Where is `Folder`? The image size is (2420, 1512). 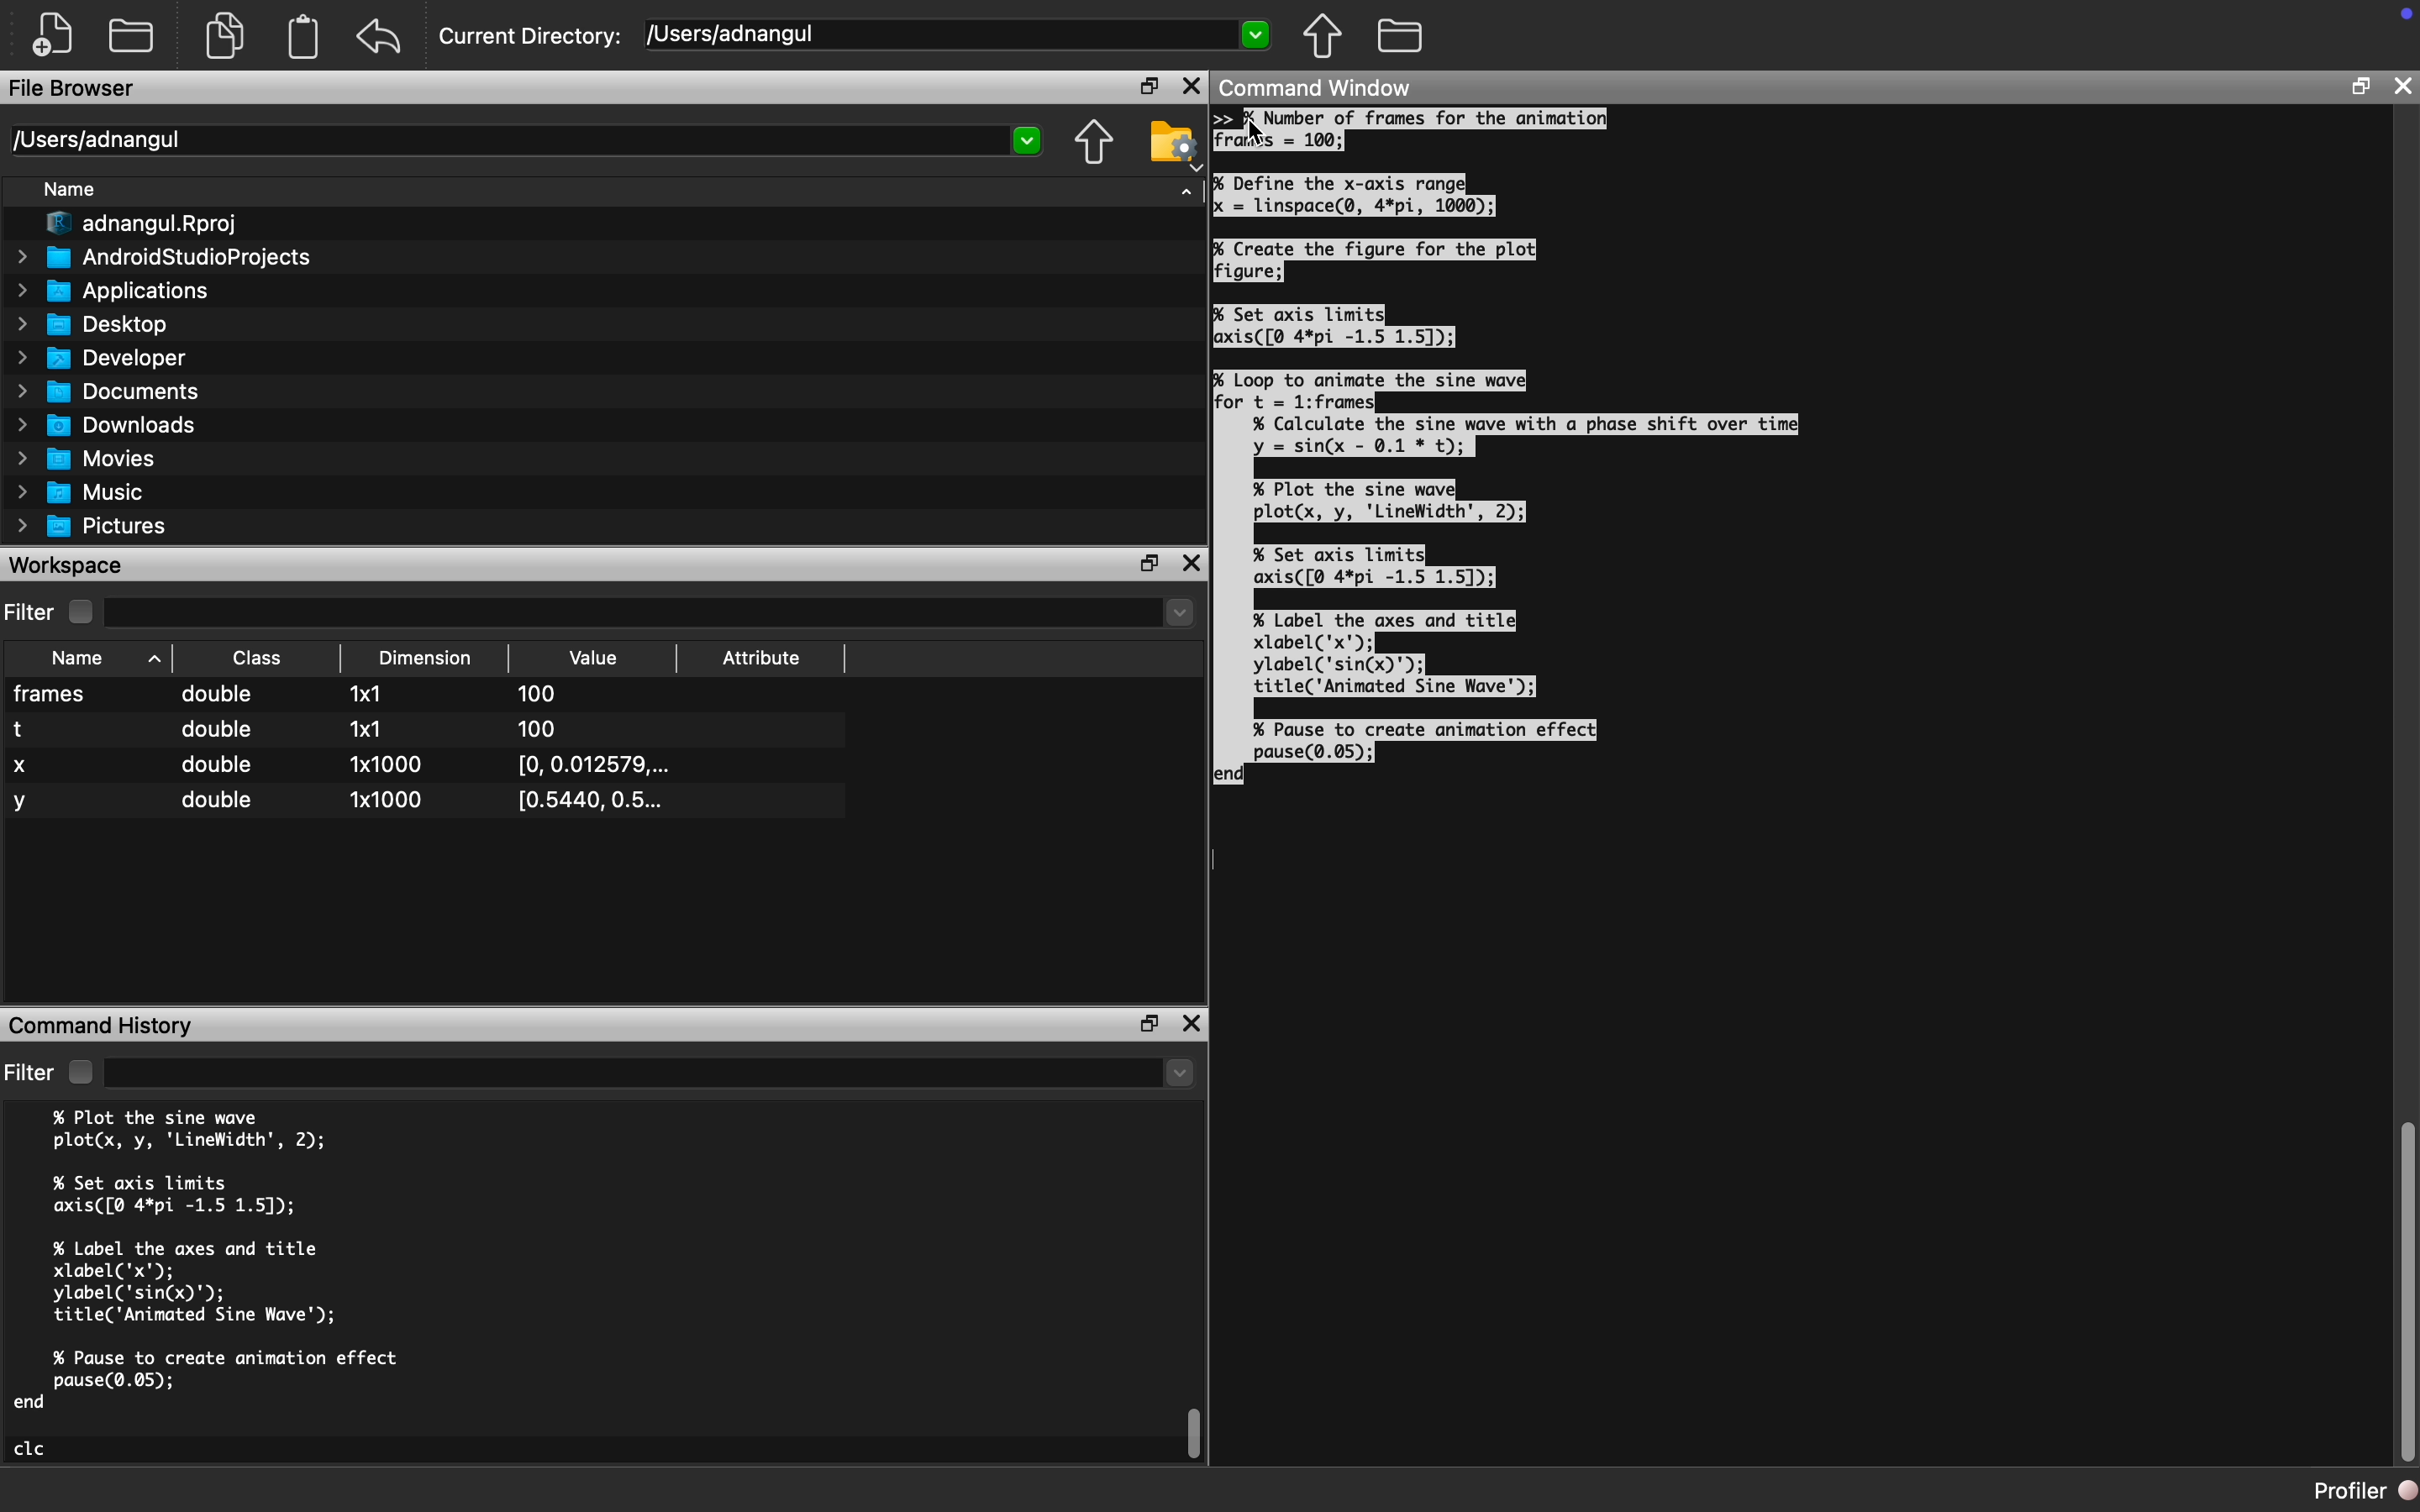 Folder is located at coordinates (1400, 37).